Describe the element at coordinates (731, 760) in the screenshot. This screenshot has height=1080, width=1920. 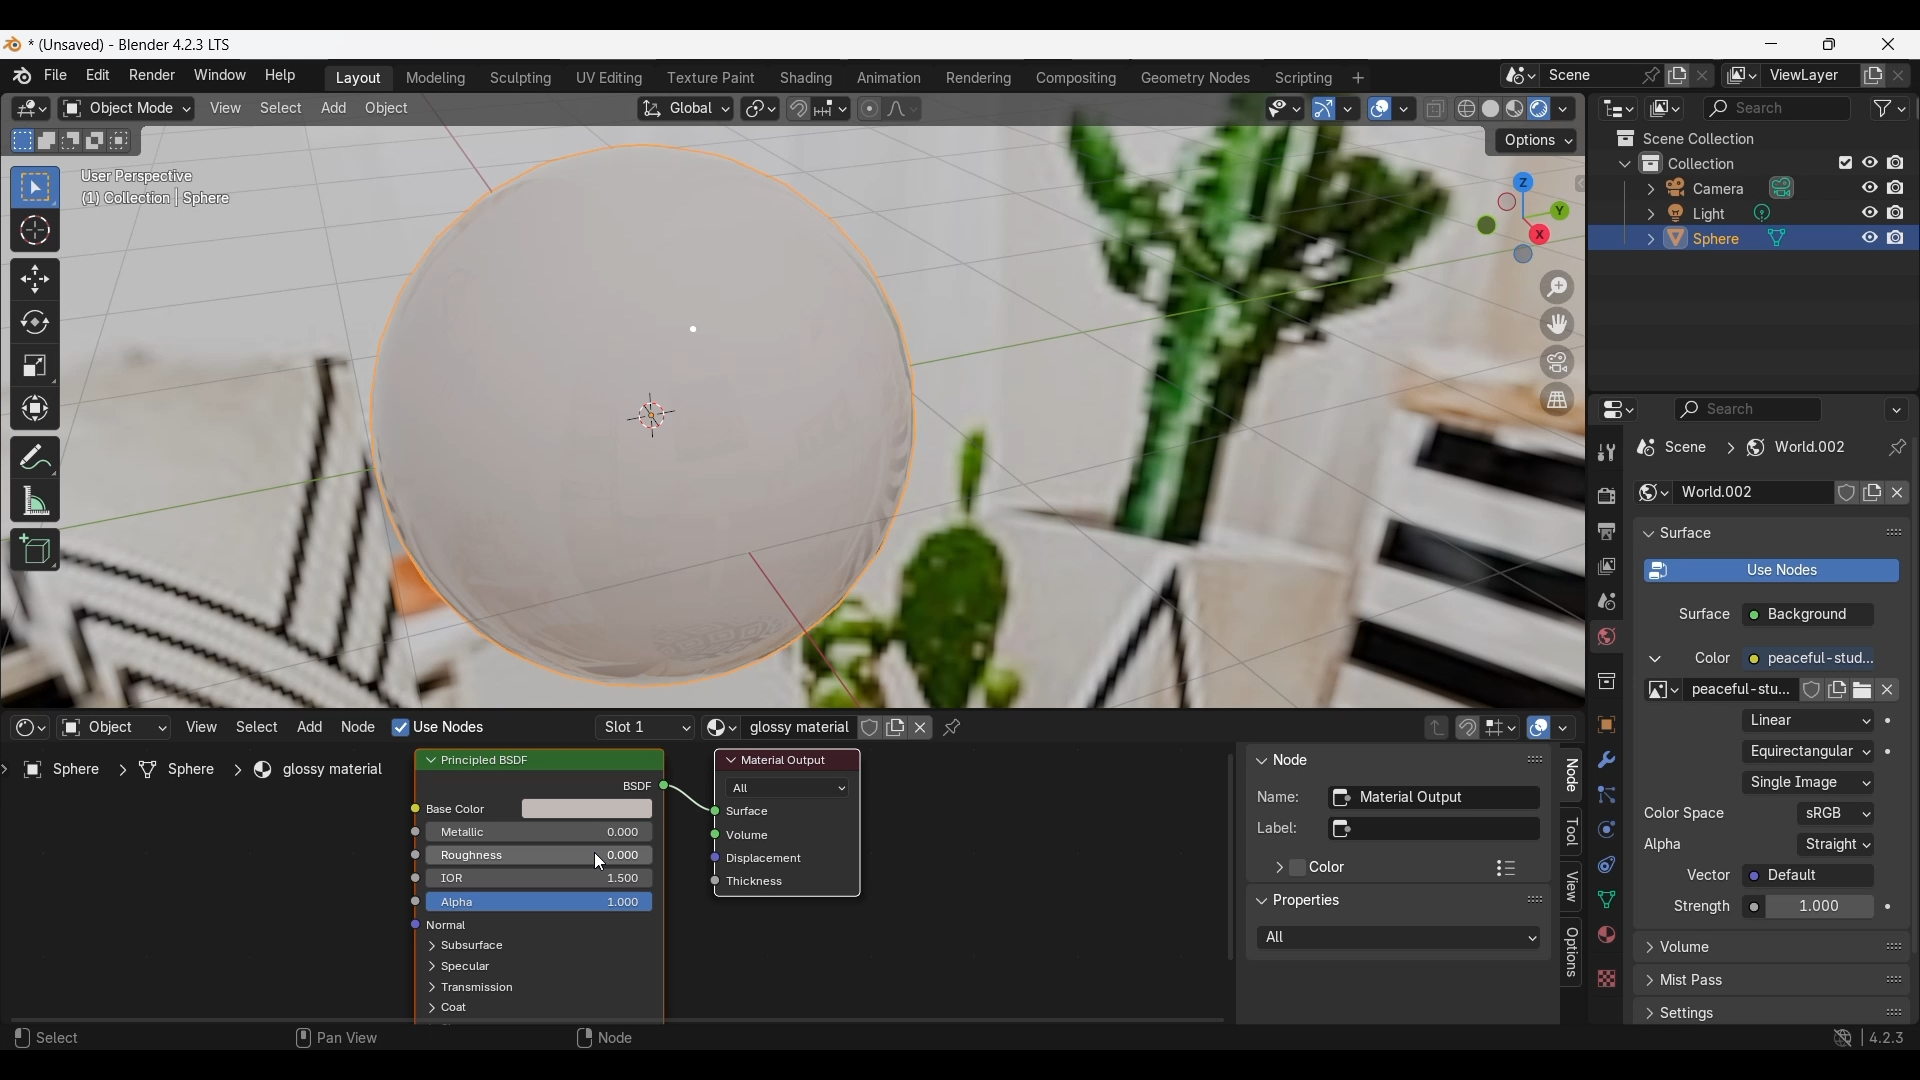
I see `Collapse Material output` at that location.